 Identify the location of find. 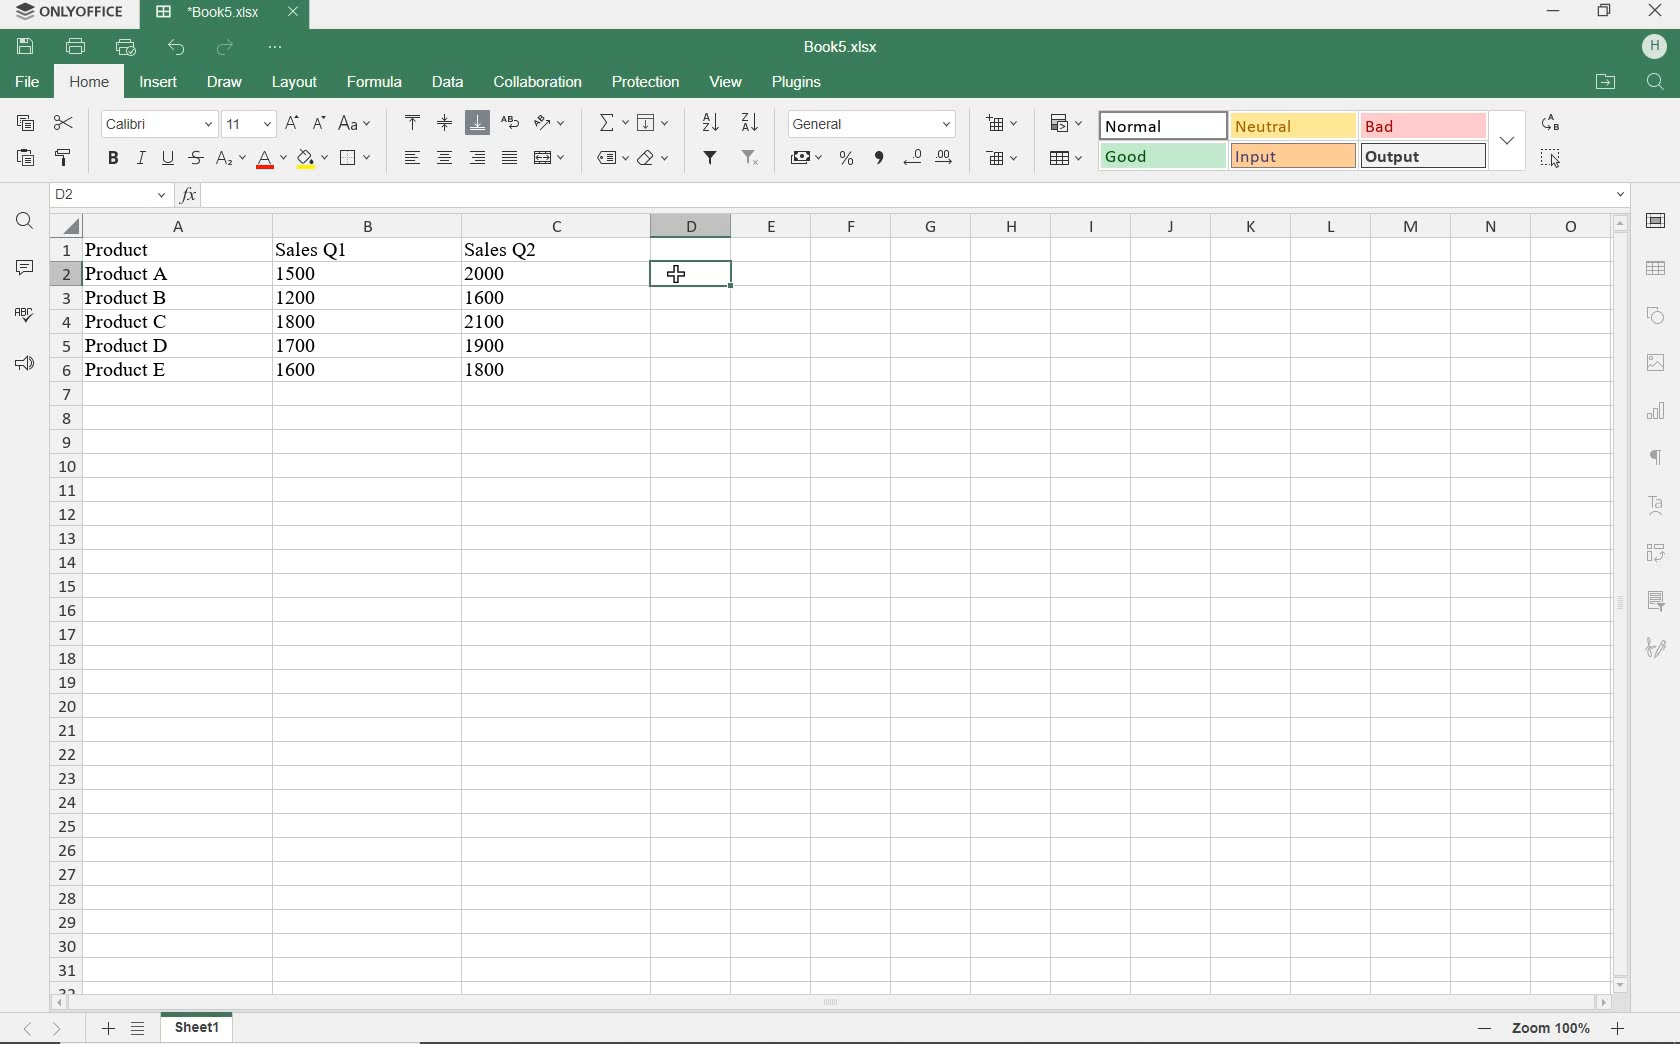
(25, 223).